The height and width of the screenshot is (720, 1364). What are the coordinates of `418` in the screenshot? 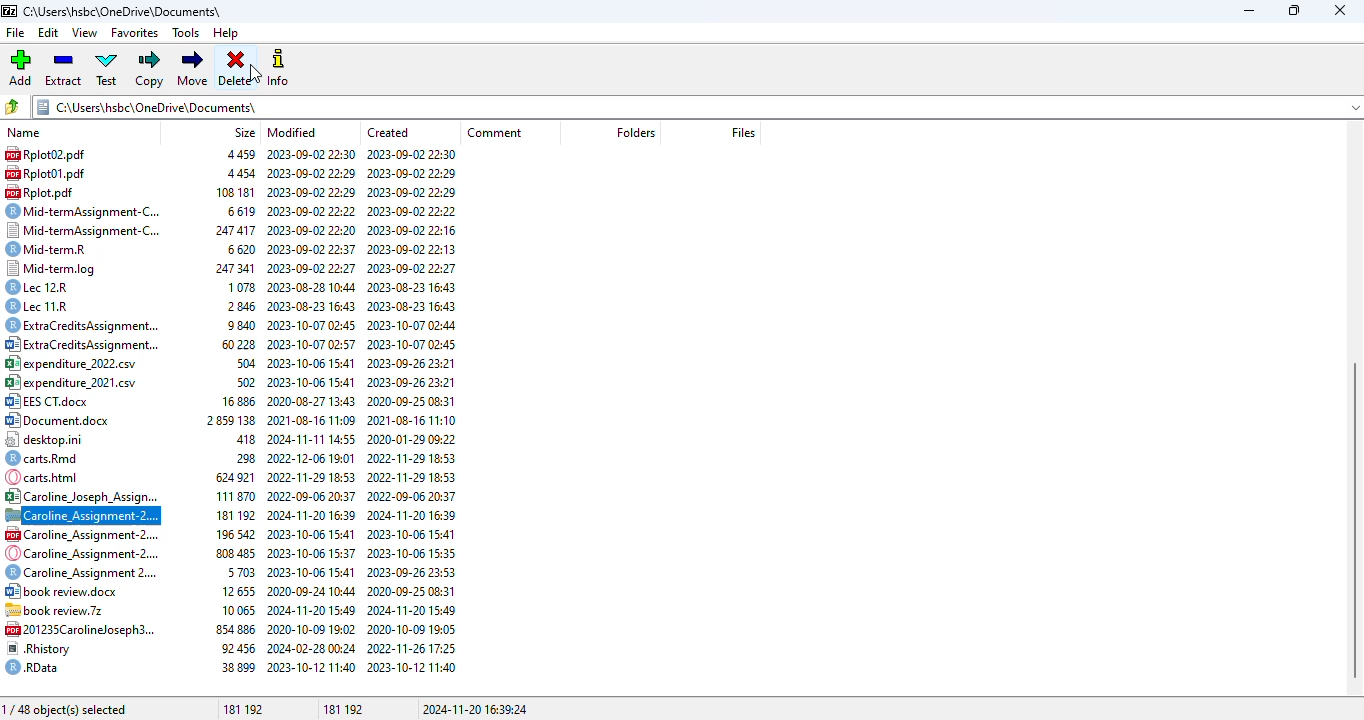 It's located at (241, 438).